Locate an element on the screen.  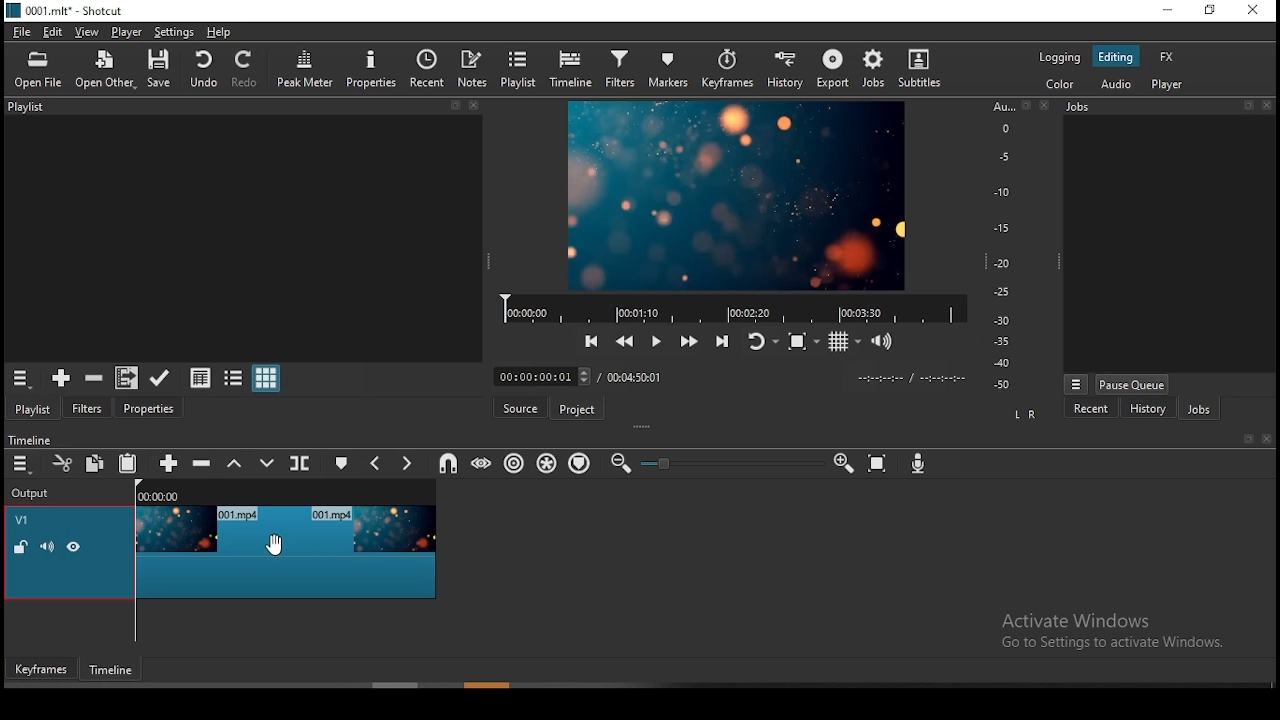
filters is located at coordinates (621, 69).